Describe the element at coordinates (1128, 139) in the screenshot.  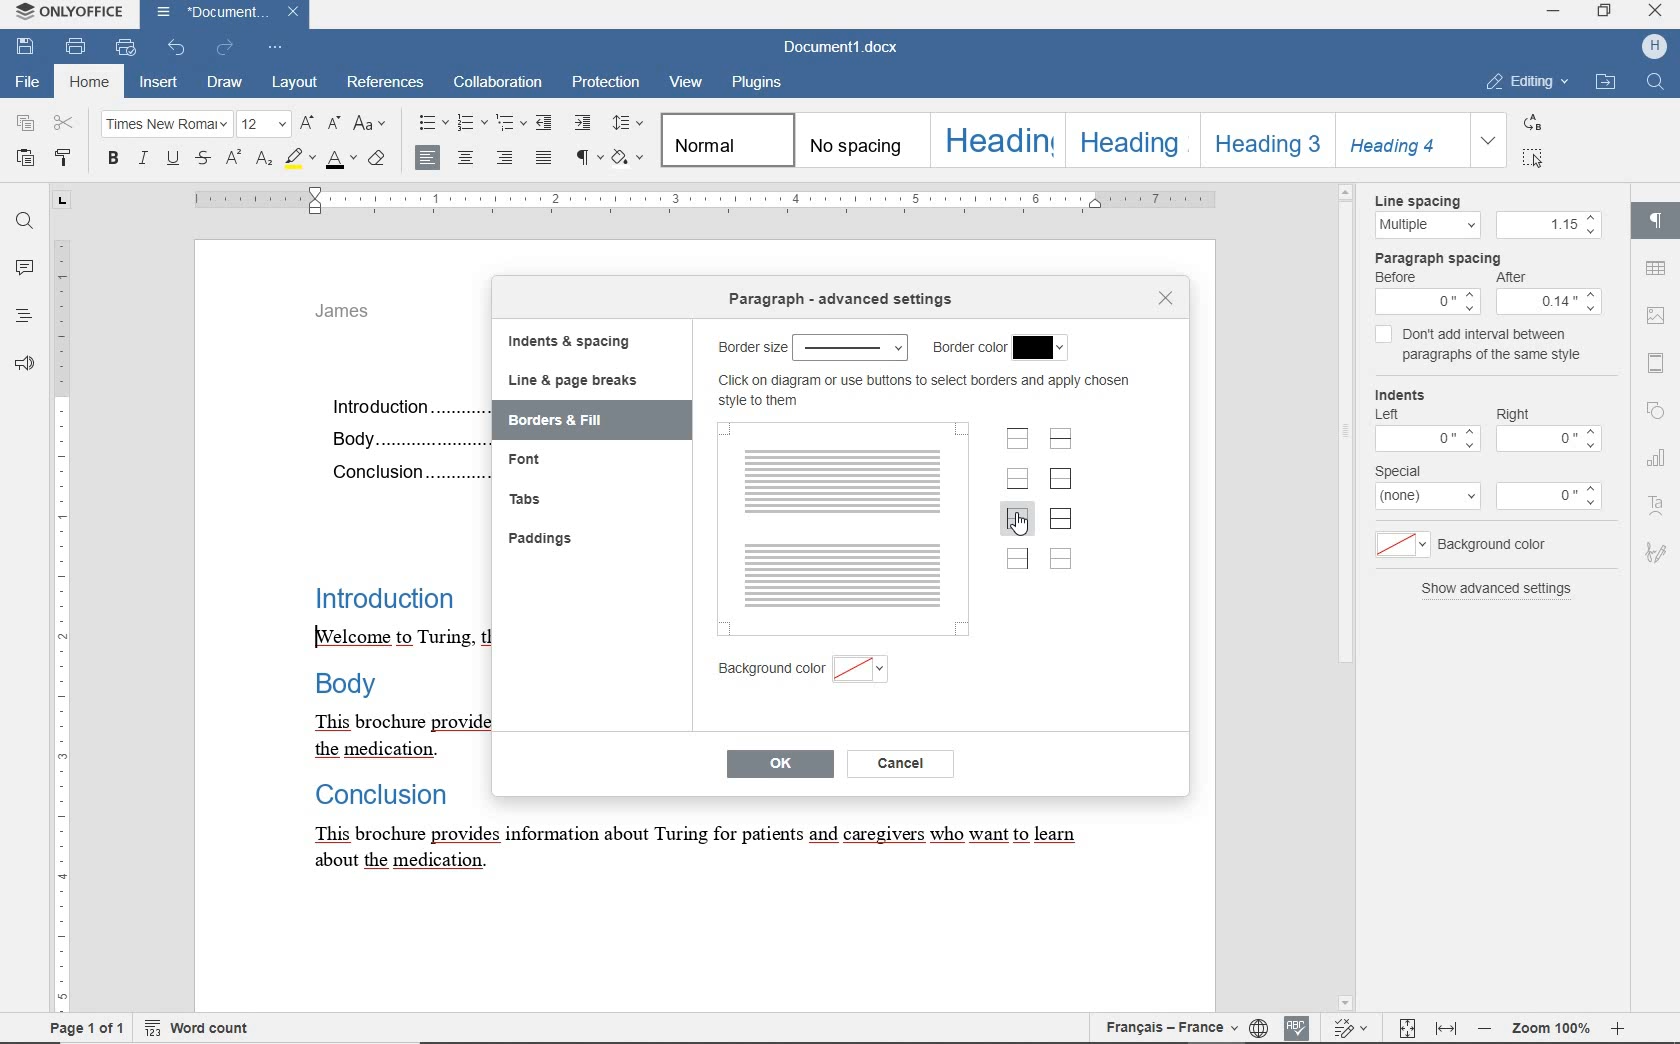
I see `heading 2` at that location.